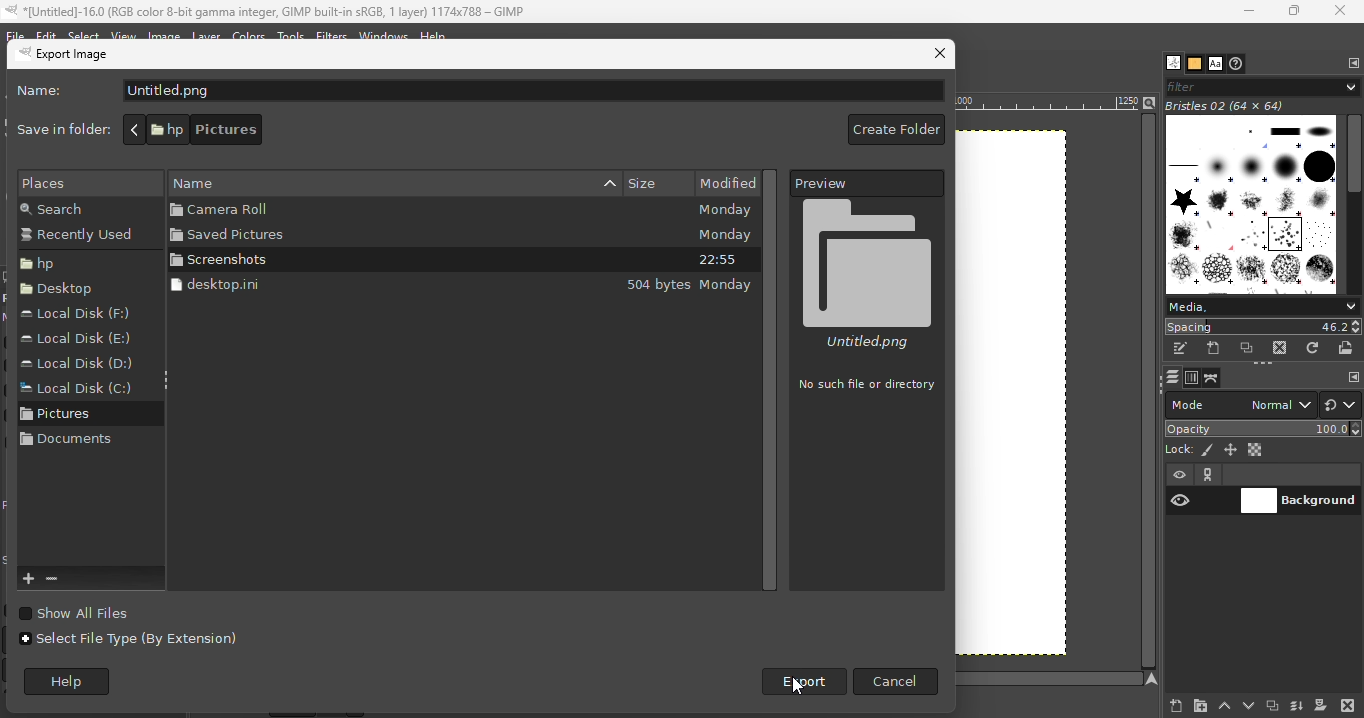 This screenshot has height=718, width=1364. Describe the element at coordinates (356, 260) in the screenshot. I see `Screenshots folder` at that location.